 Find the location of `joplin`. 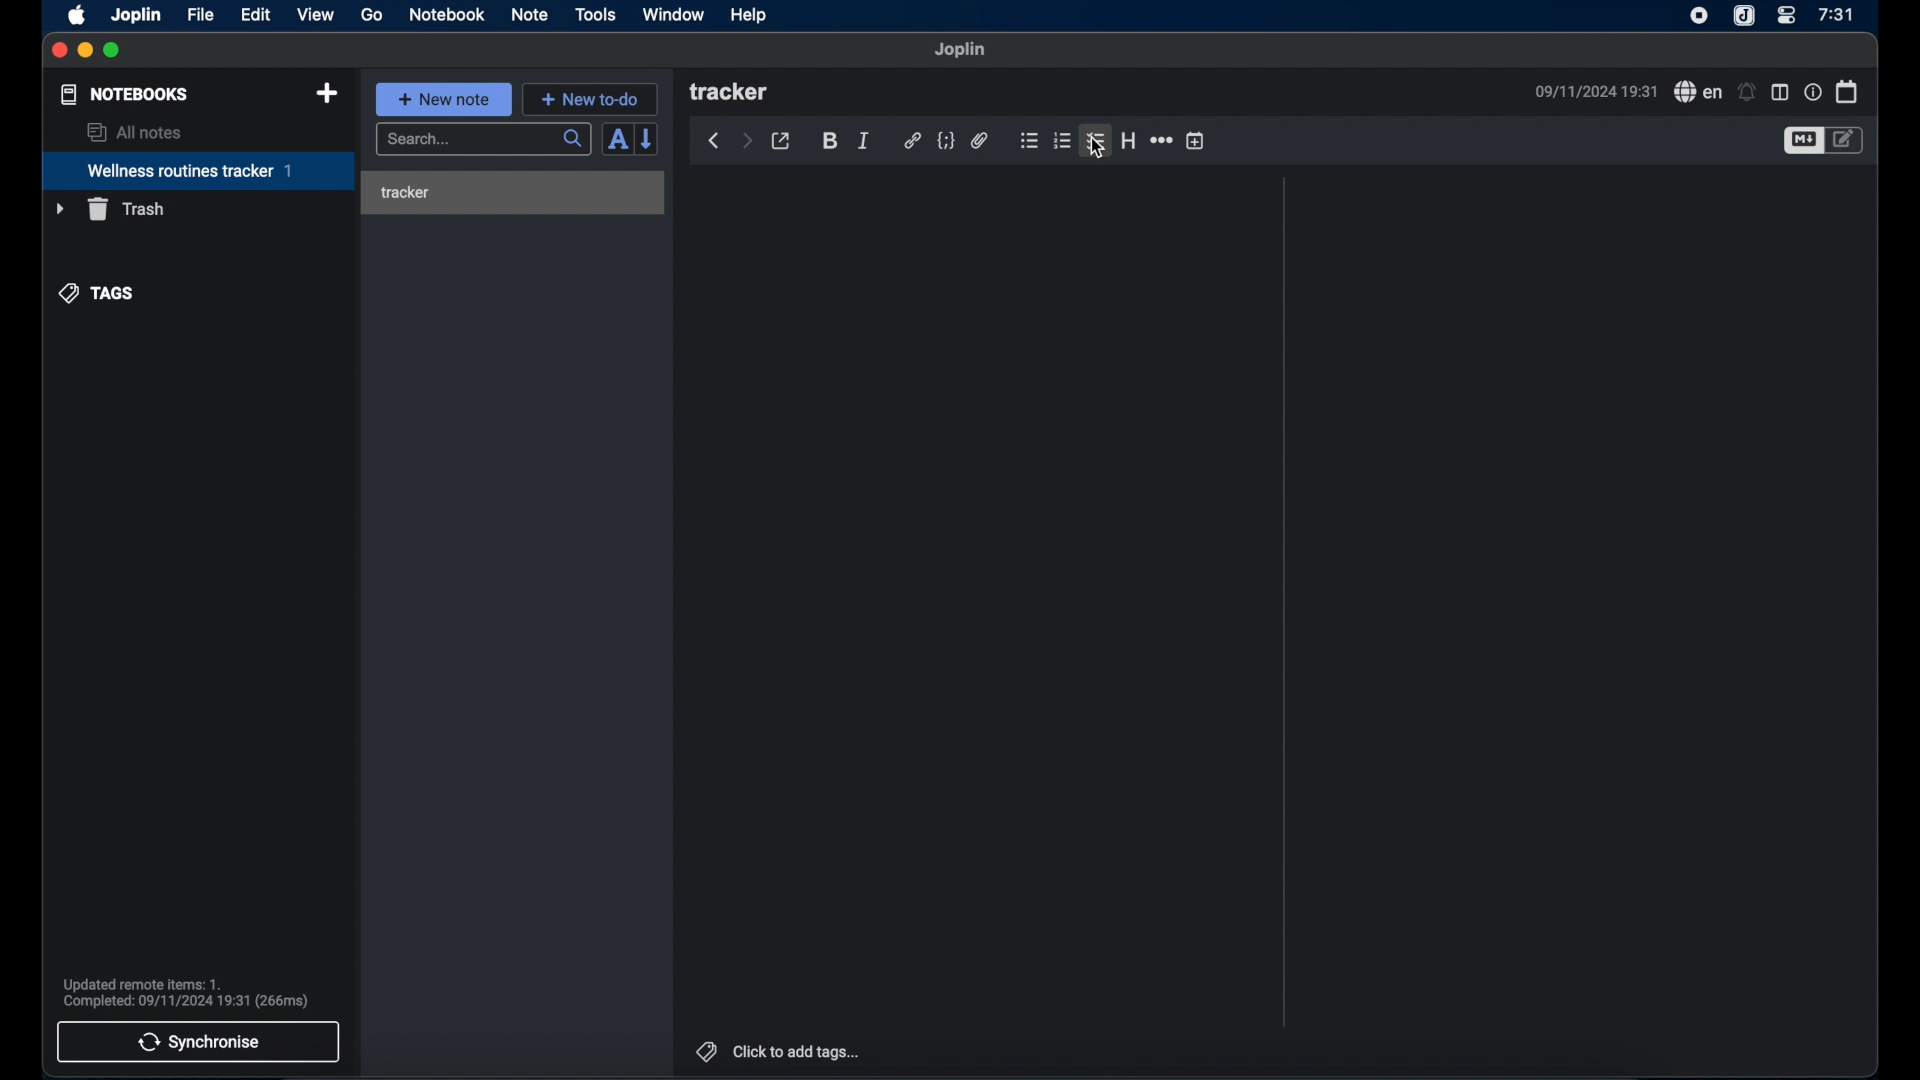

joplin is located at coordinates (961, 50).